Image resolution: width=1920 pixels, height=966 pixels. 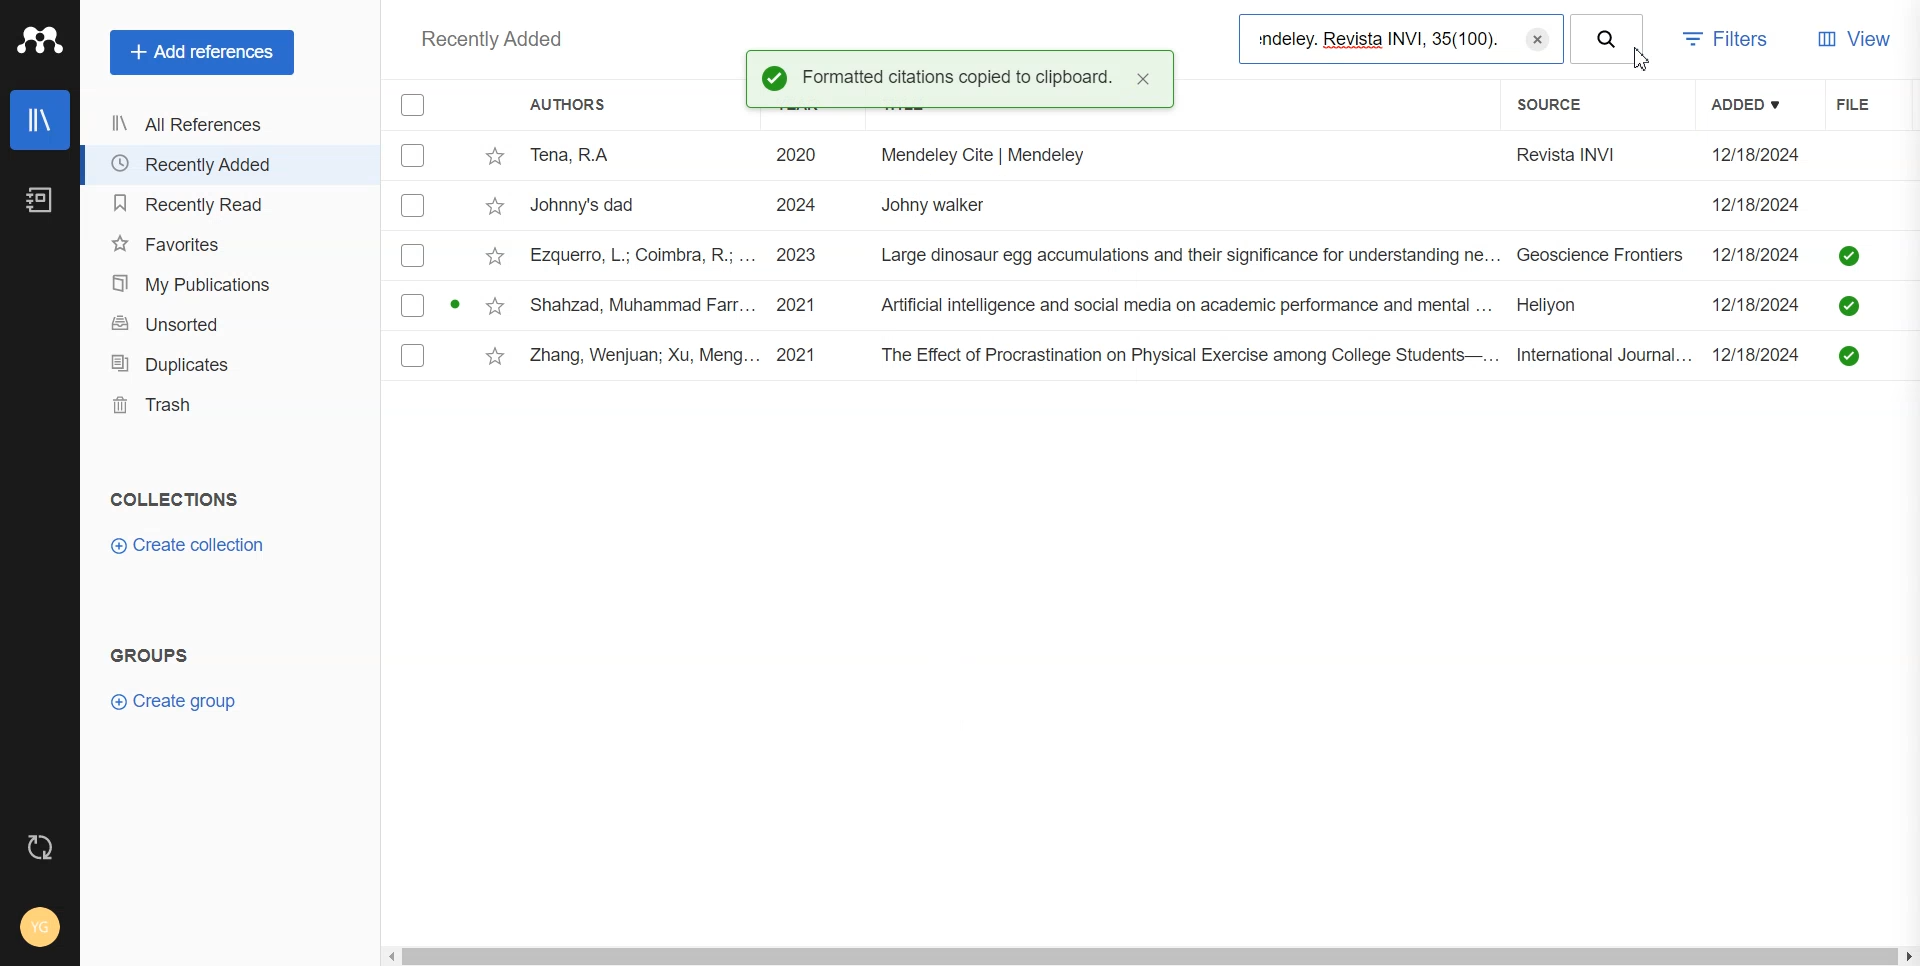 What do you see at coordinates (176, 499) in the screenshot?
I see `COLLECTIONS` at bounding box center [176, 499].